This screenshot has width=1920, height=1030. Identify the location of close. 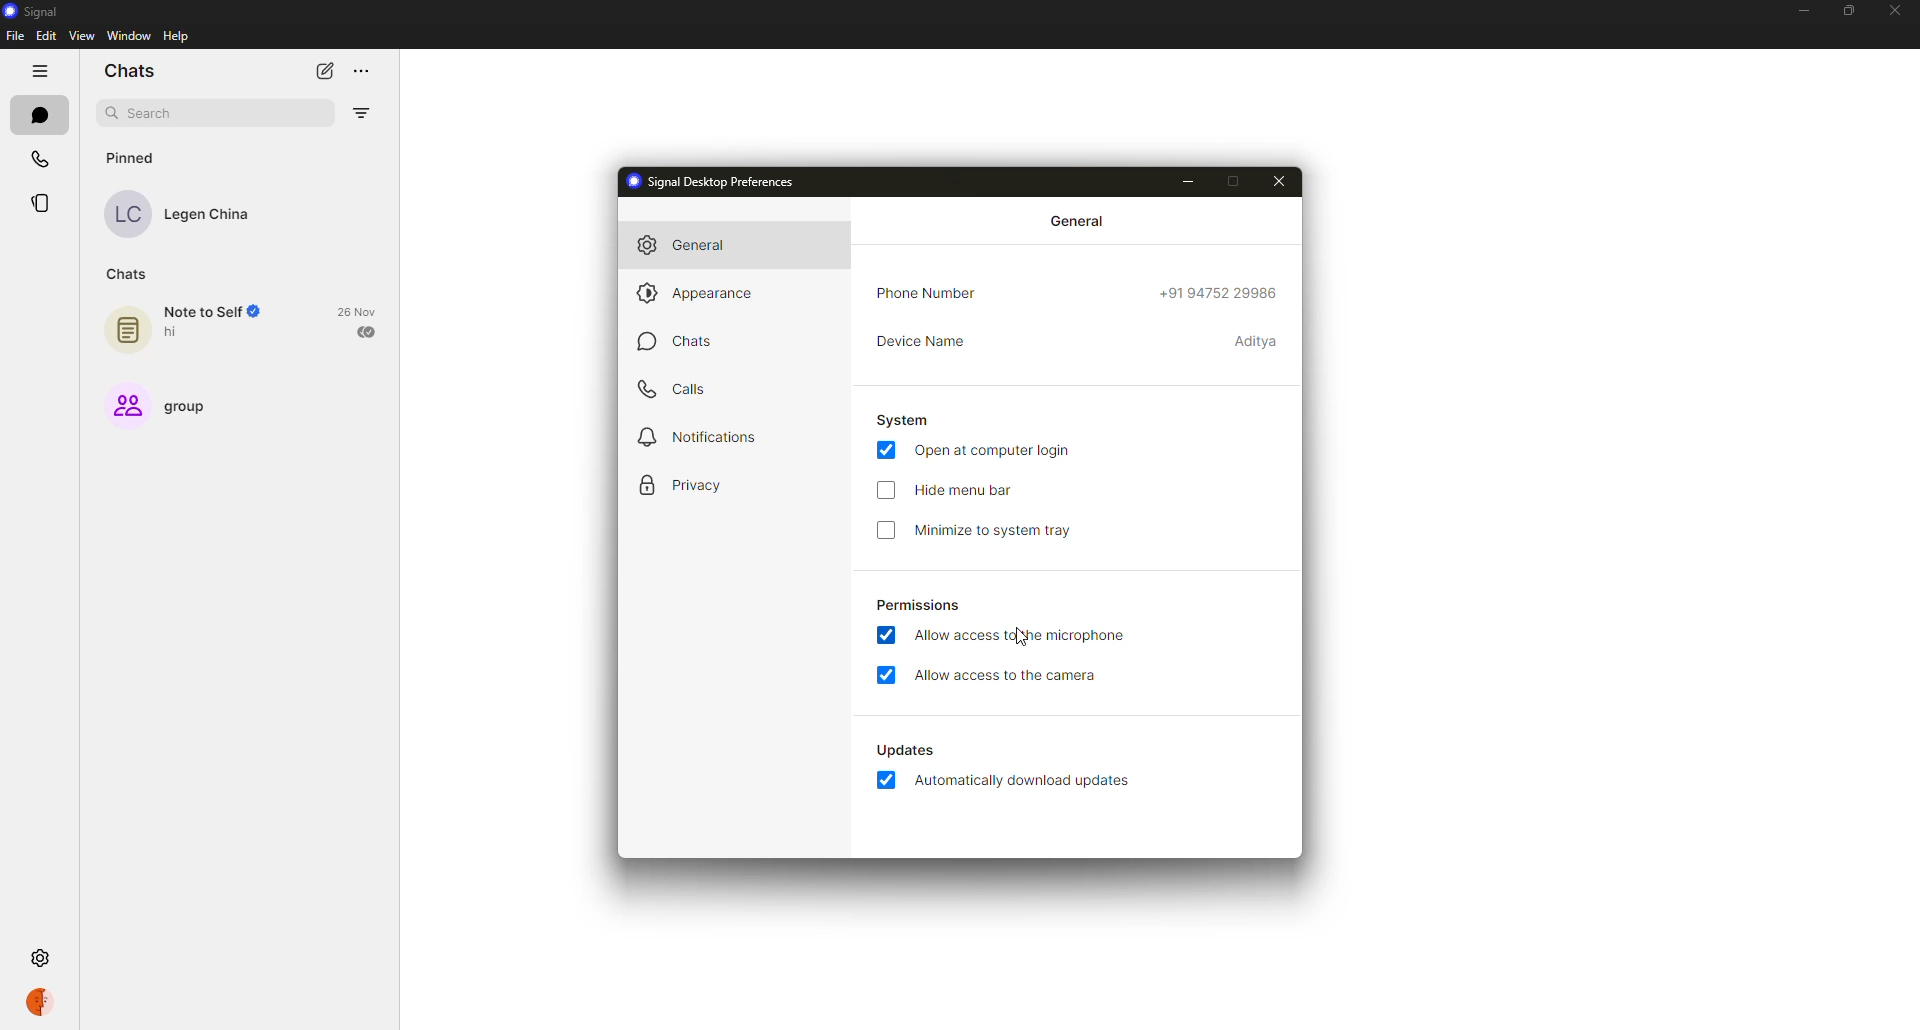
(1899, 10).